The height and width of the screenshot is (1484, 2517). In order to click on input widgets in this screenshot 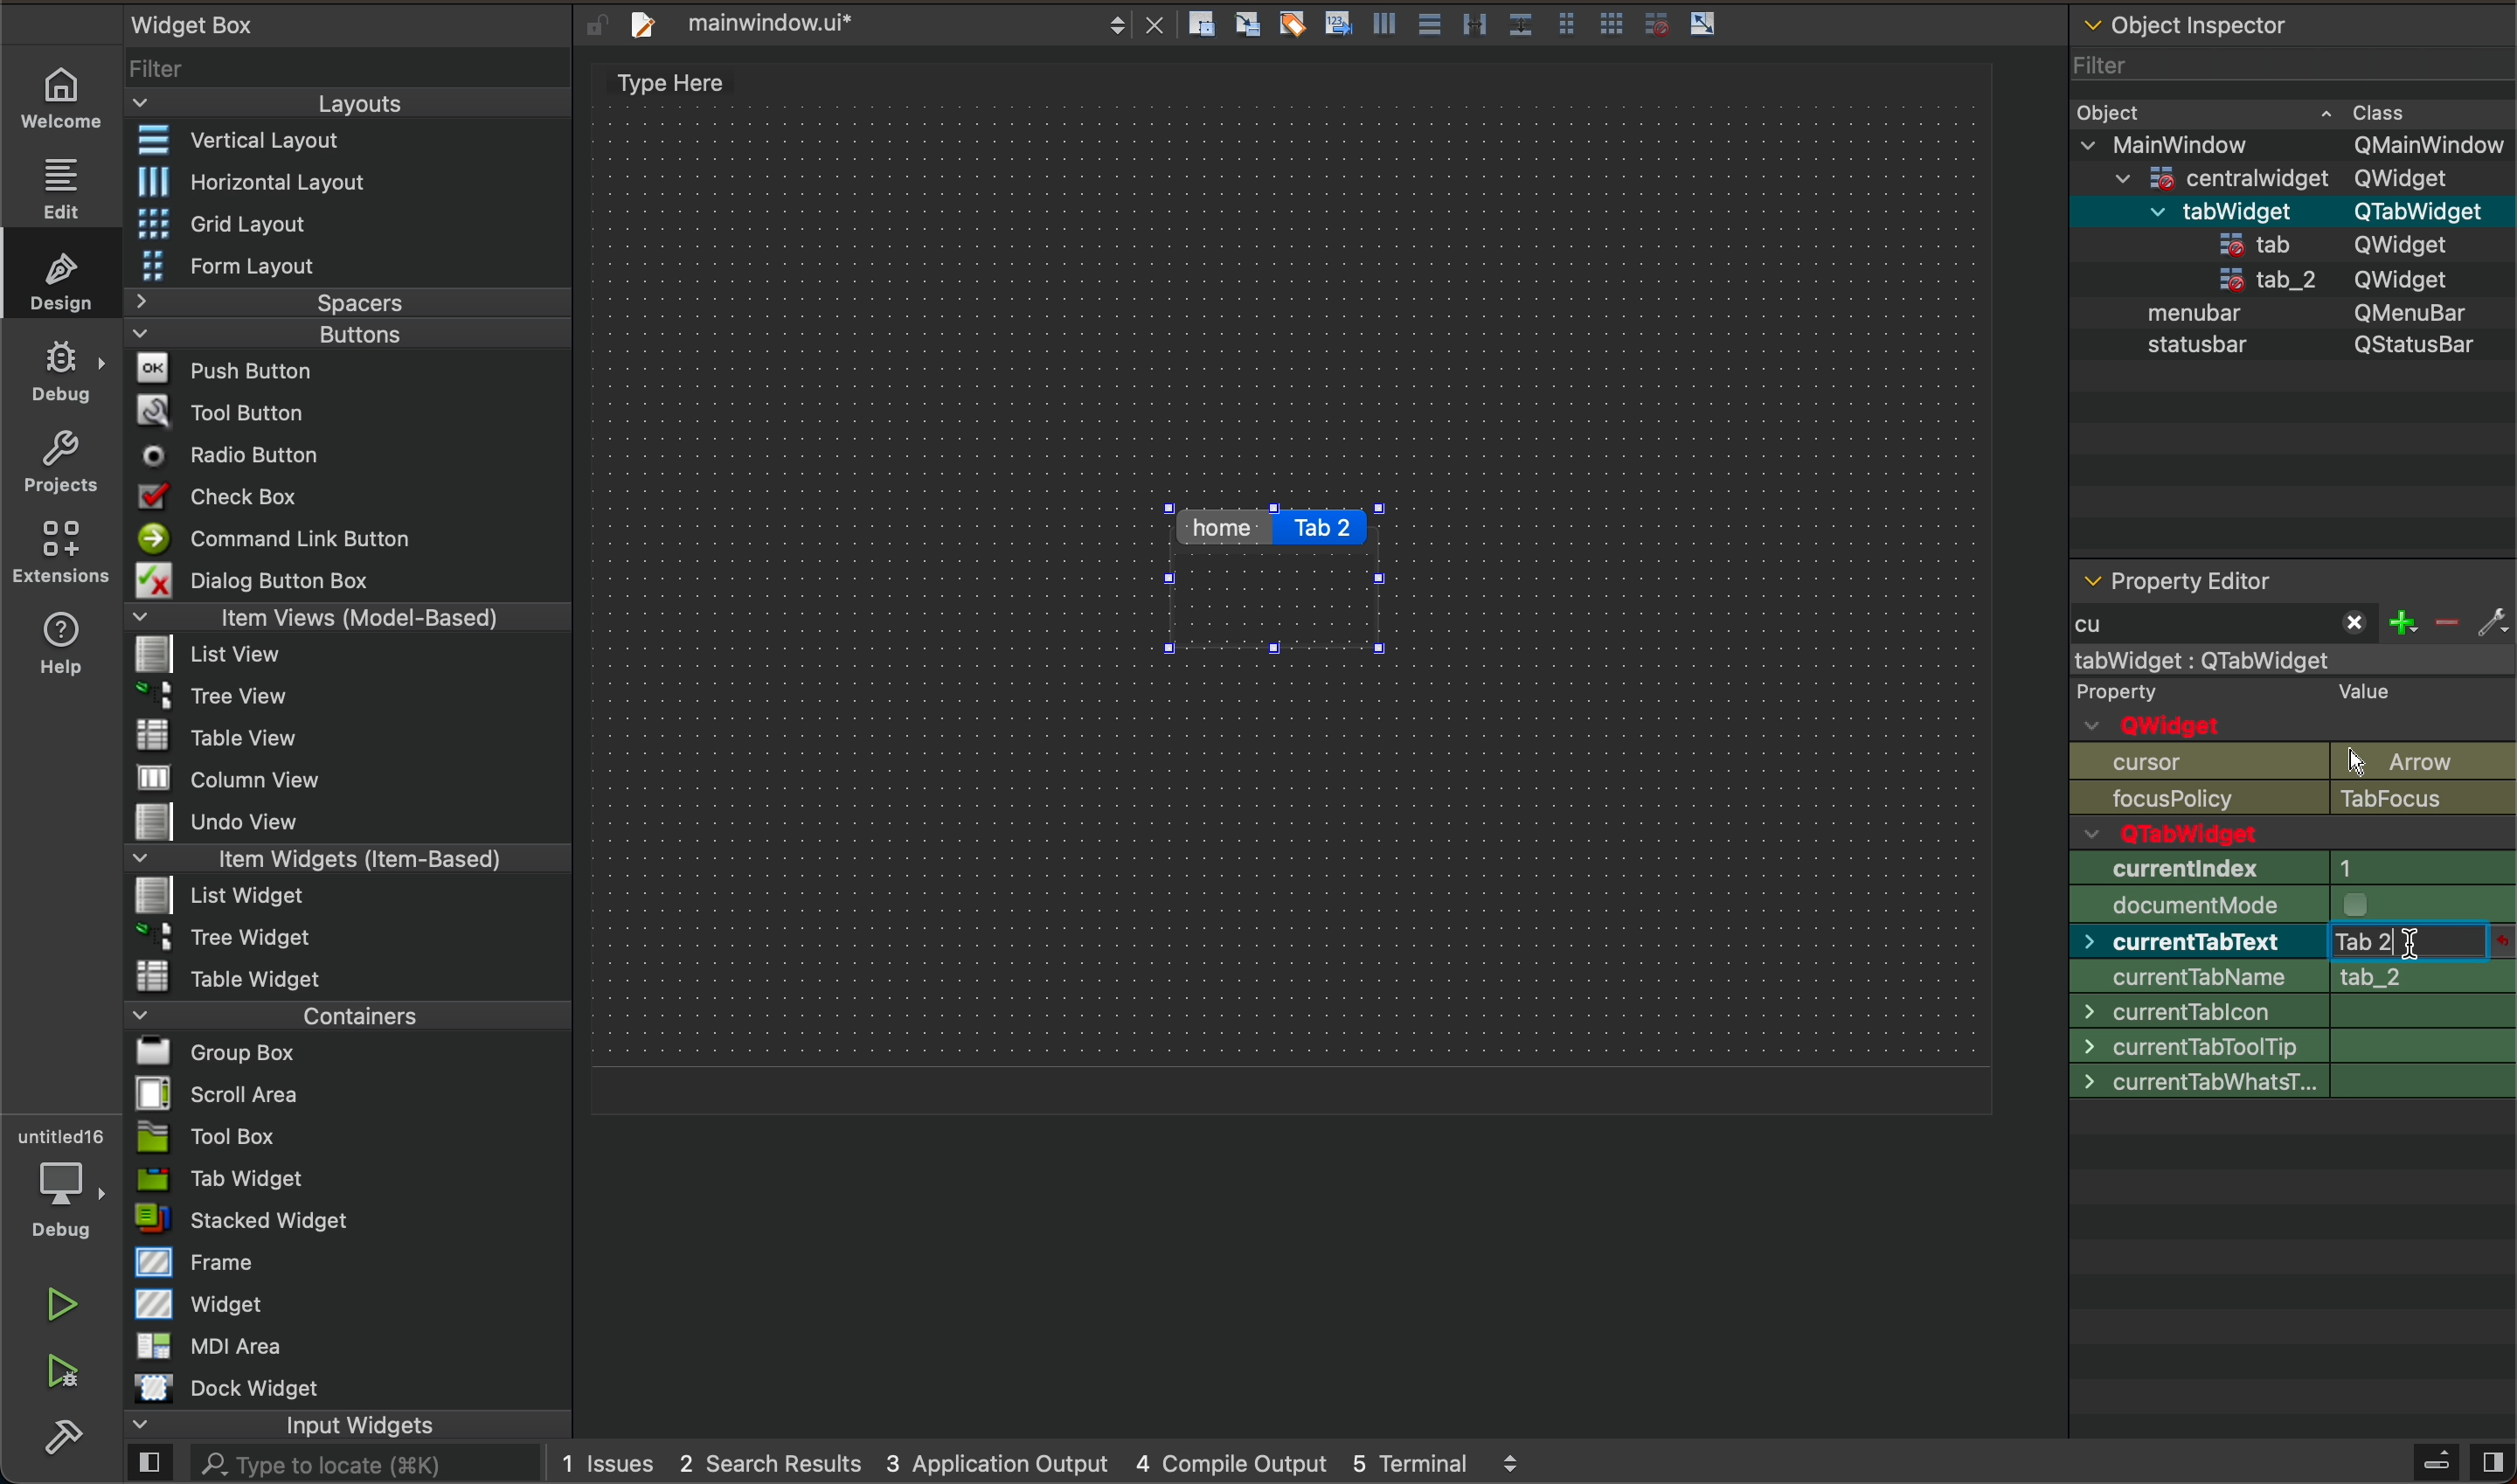, I will do `click(352, 1427)`.